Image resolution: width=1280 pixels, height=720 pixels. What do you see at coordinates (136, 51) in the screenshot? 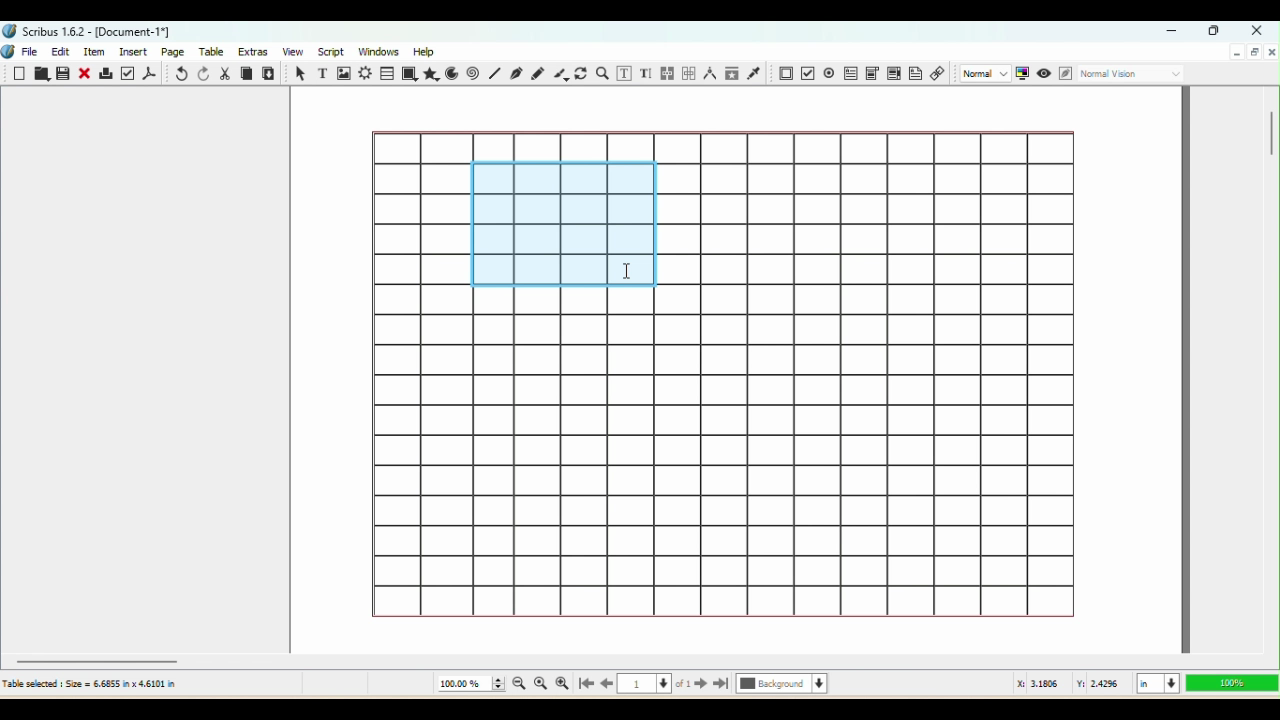
I see `Insert` at bounding box center [136, 51].